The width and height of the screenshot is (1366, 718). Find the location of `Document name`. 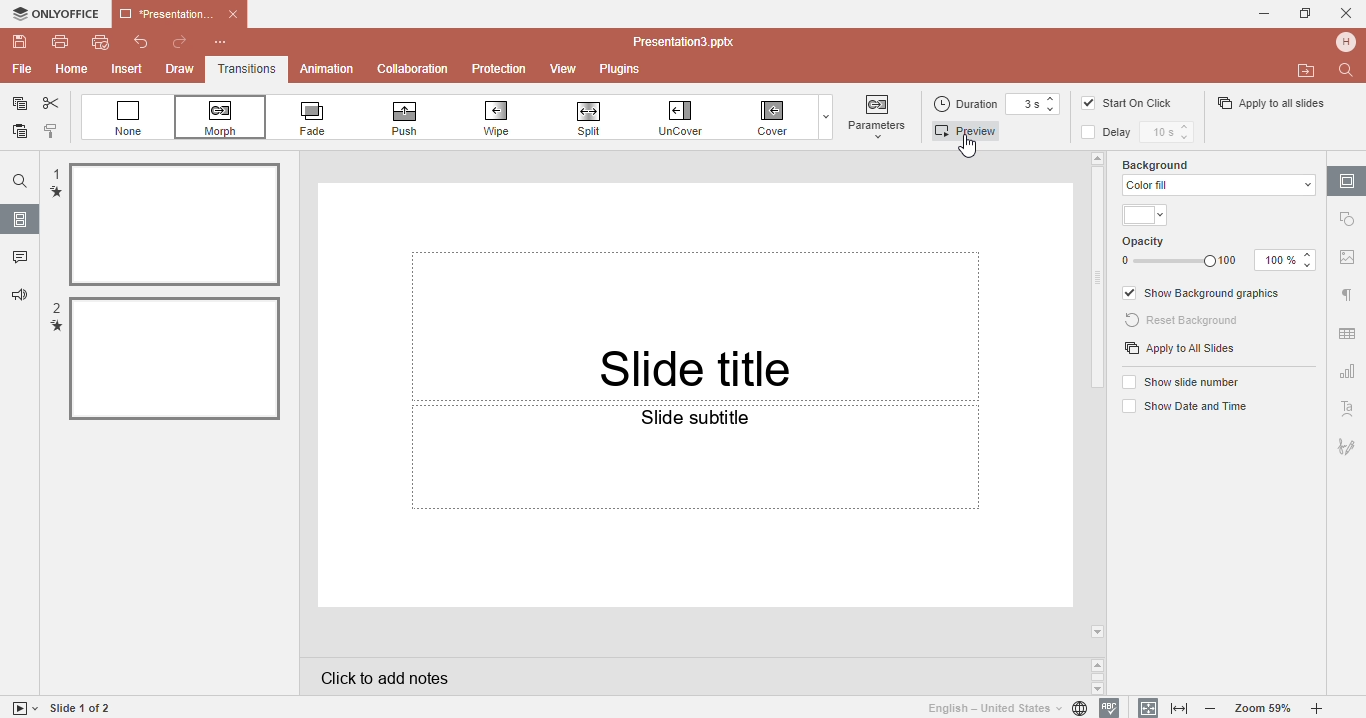

Document name is located at coordinates (689, 42).